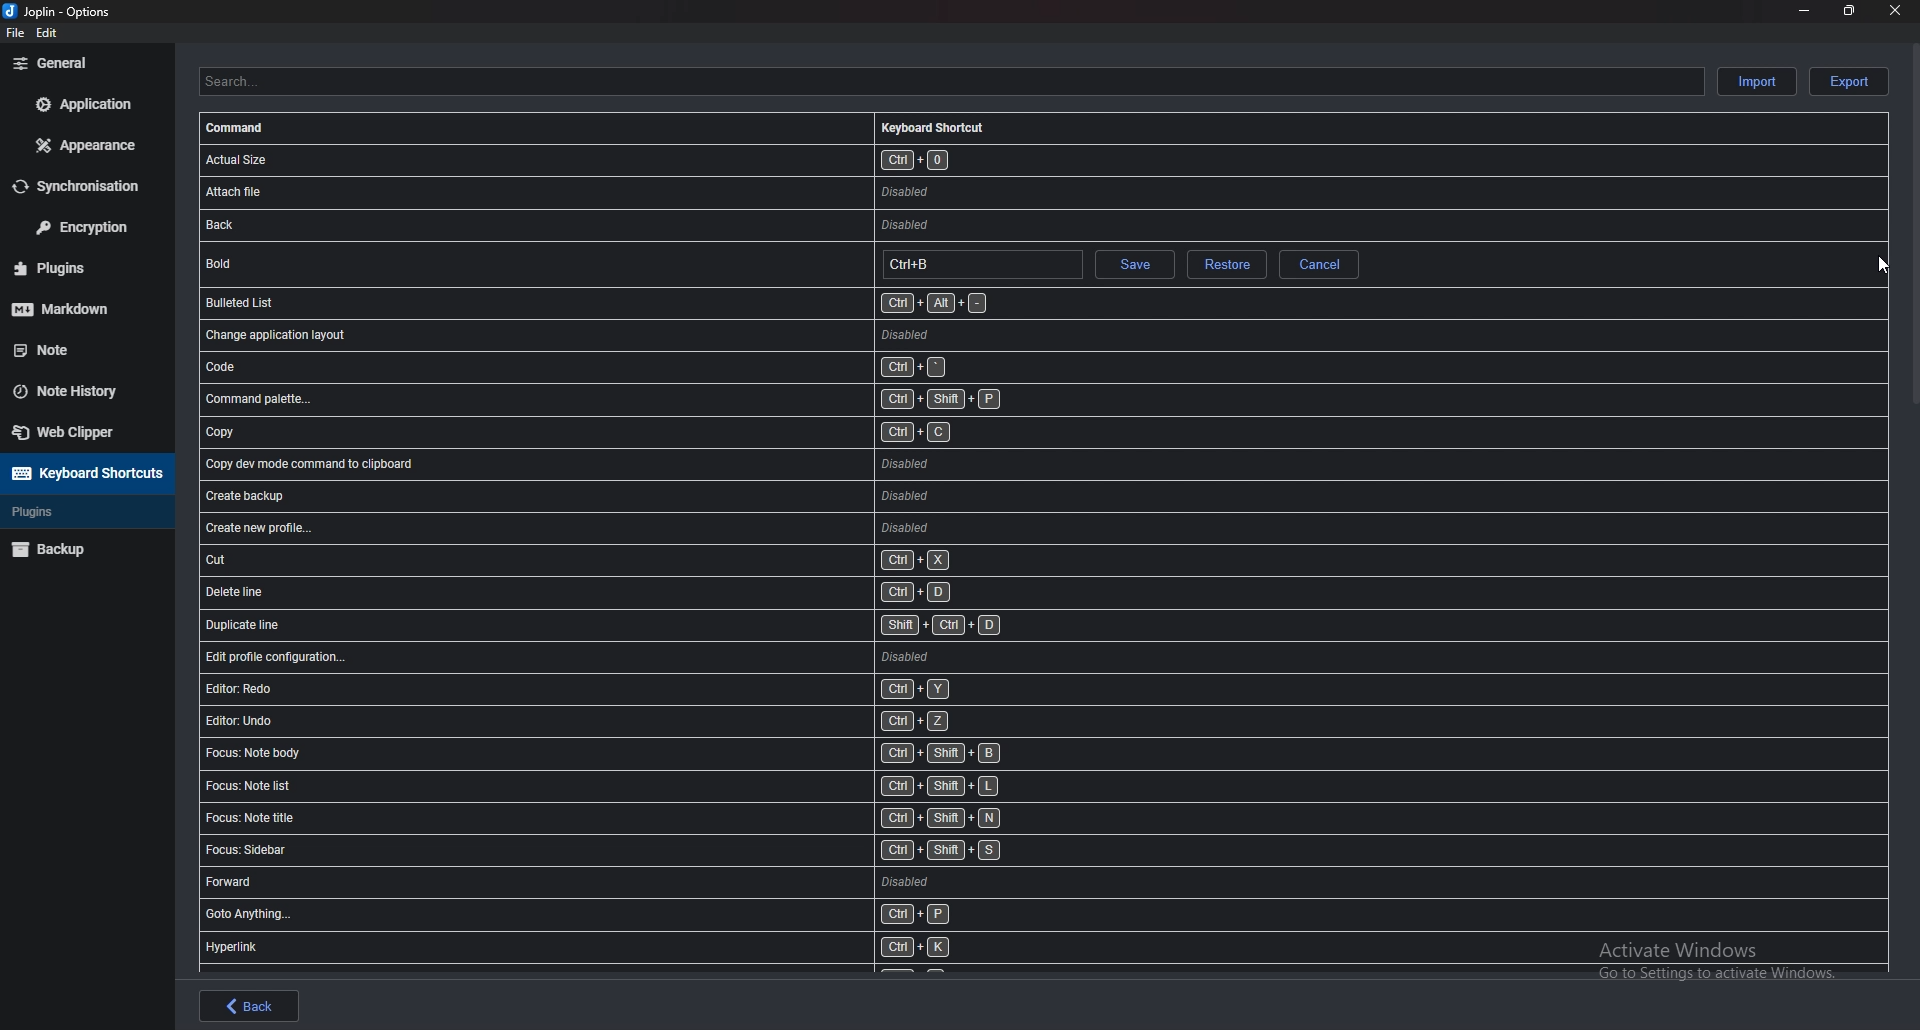 This screenshot has height=1030, width=1920. Describe the element at coordinates (660, 785) in the screenshot. I see `shortcut` at that location.